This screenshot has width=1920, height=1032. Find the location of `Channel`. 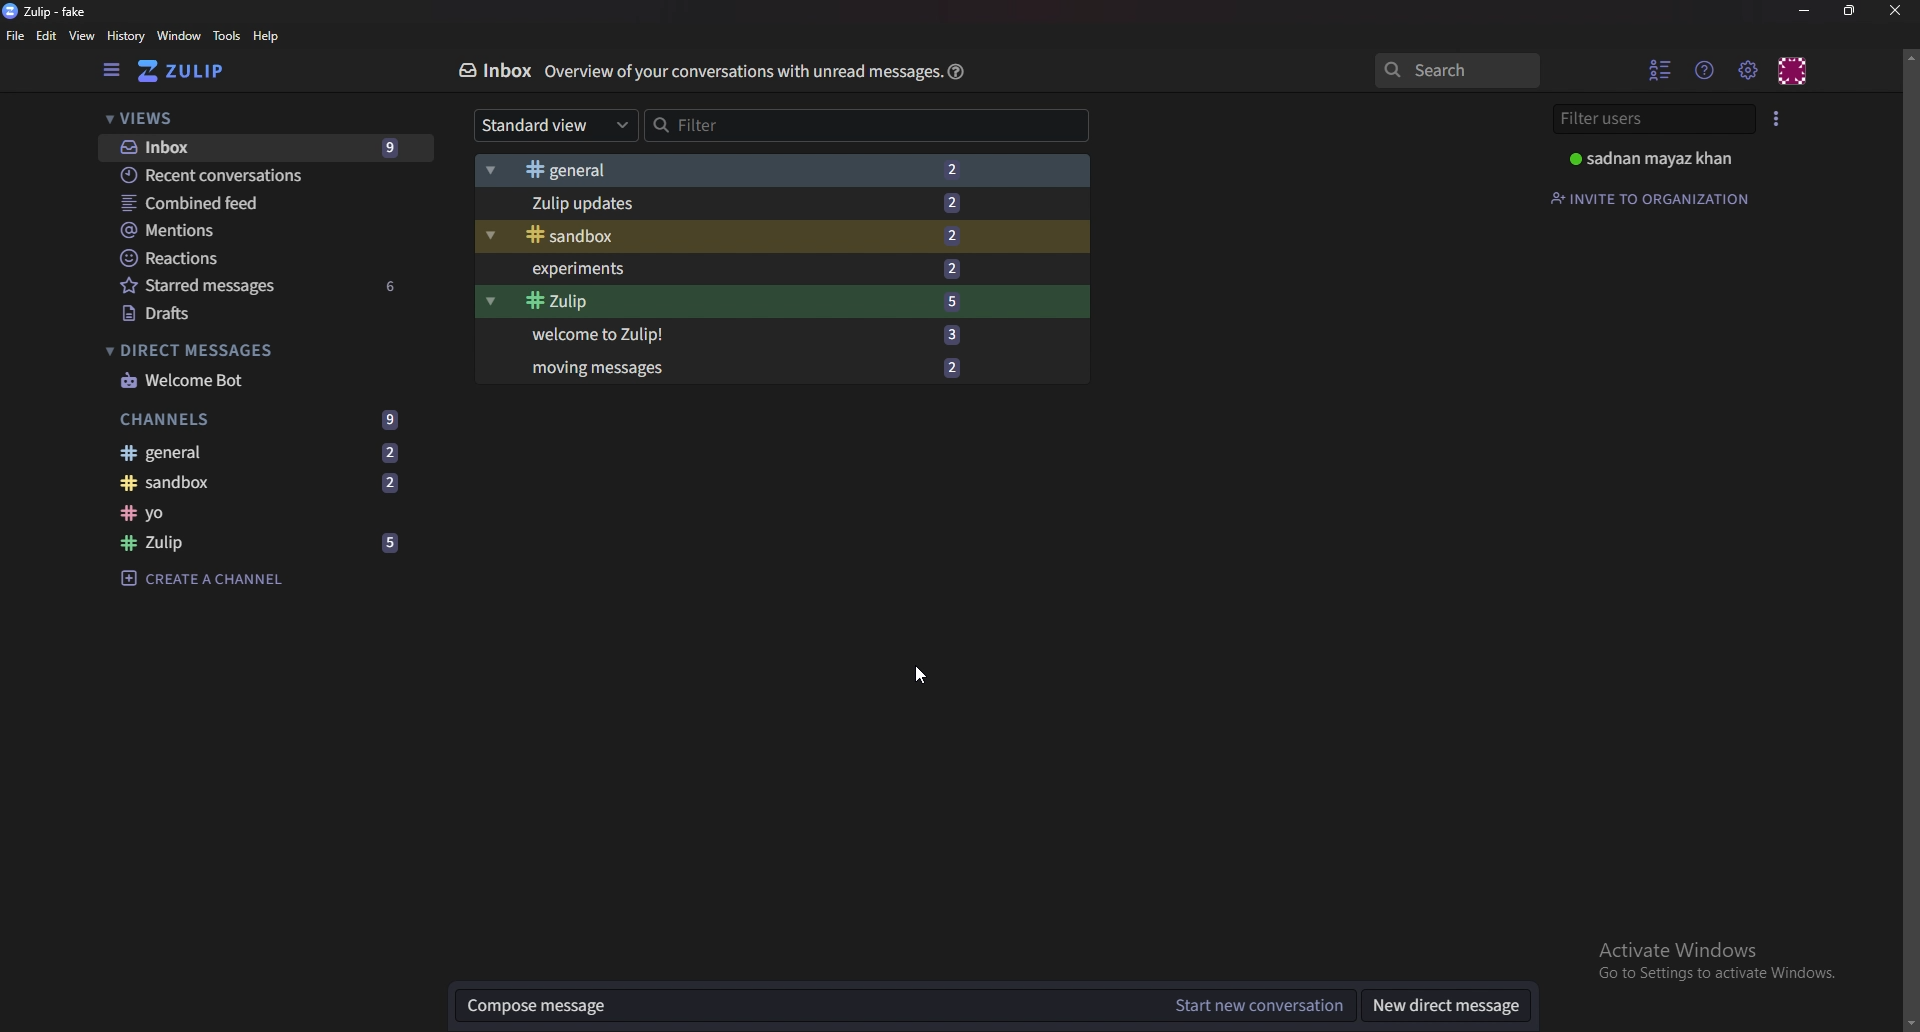

Channel is located at coordinates (264, 512).